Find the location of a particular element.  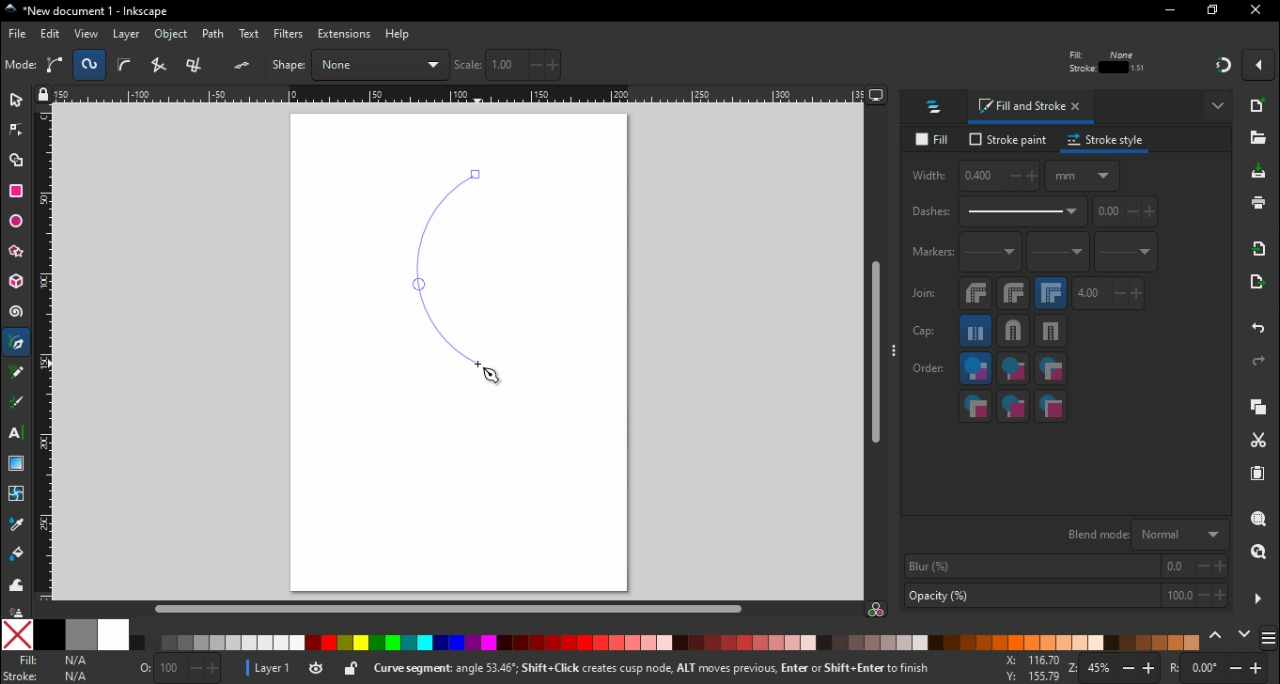

paint bucket tool is located at coordinates (14, 556).